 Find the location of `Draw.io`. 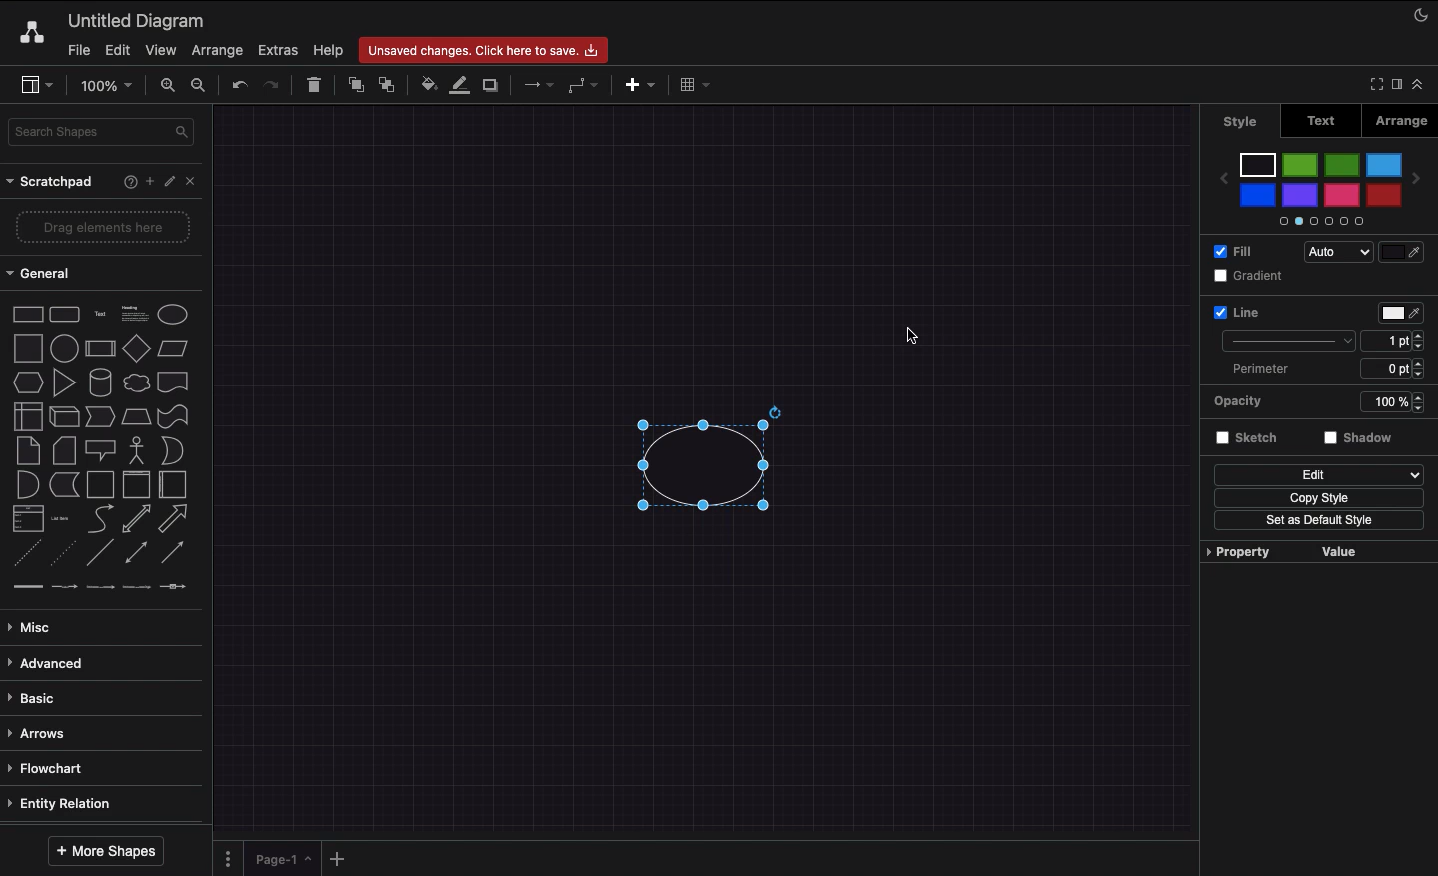

Draw.io is located at coordinates (28, 32).